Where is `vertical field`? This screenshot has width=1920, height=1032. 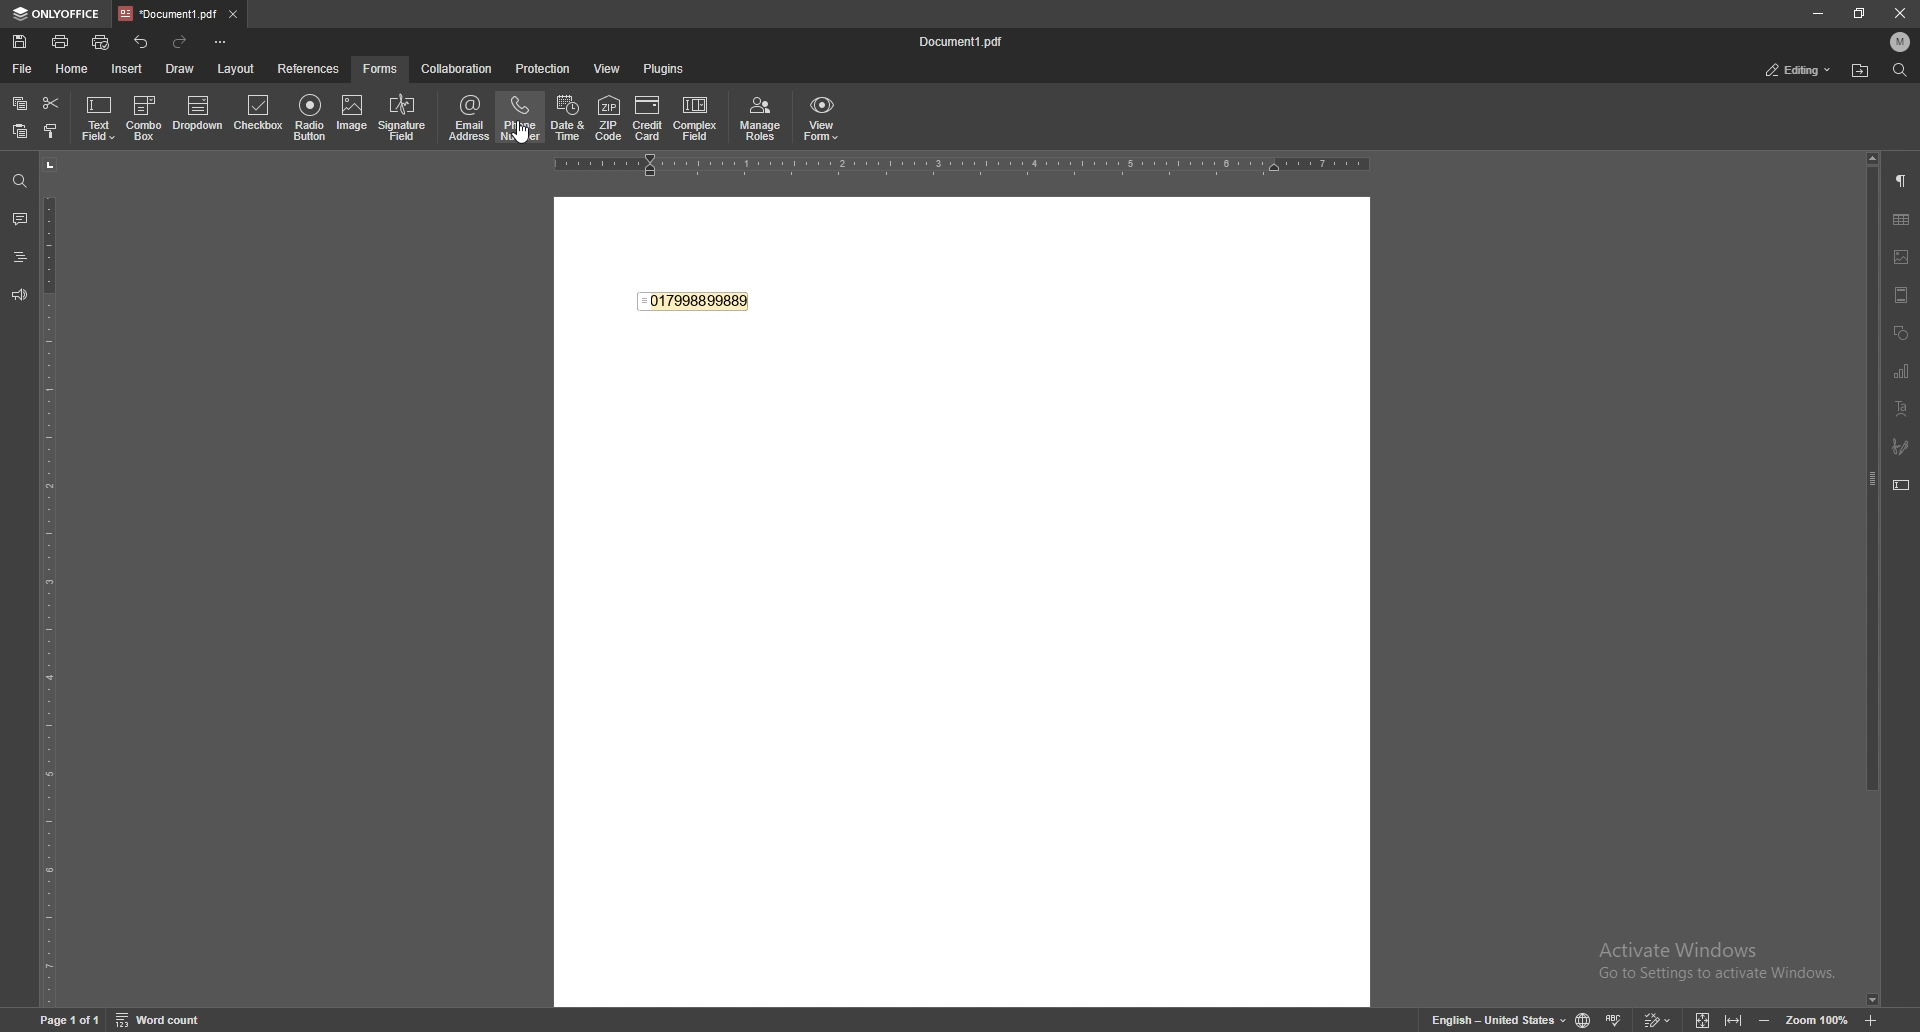
vertical field is located at coordinates (48, 579).